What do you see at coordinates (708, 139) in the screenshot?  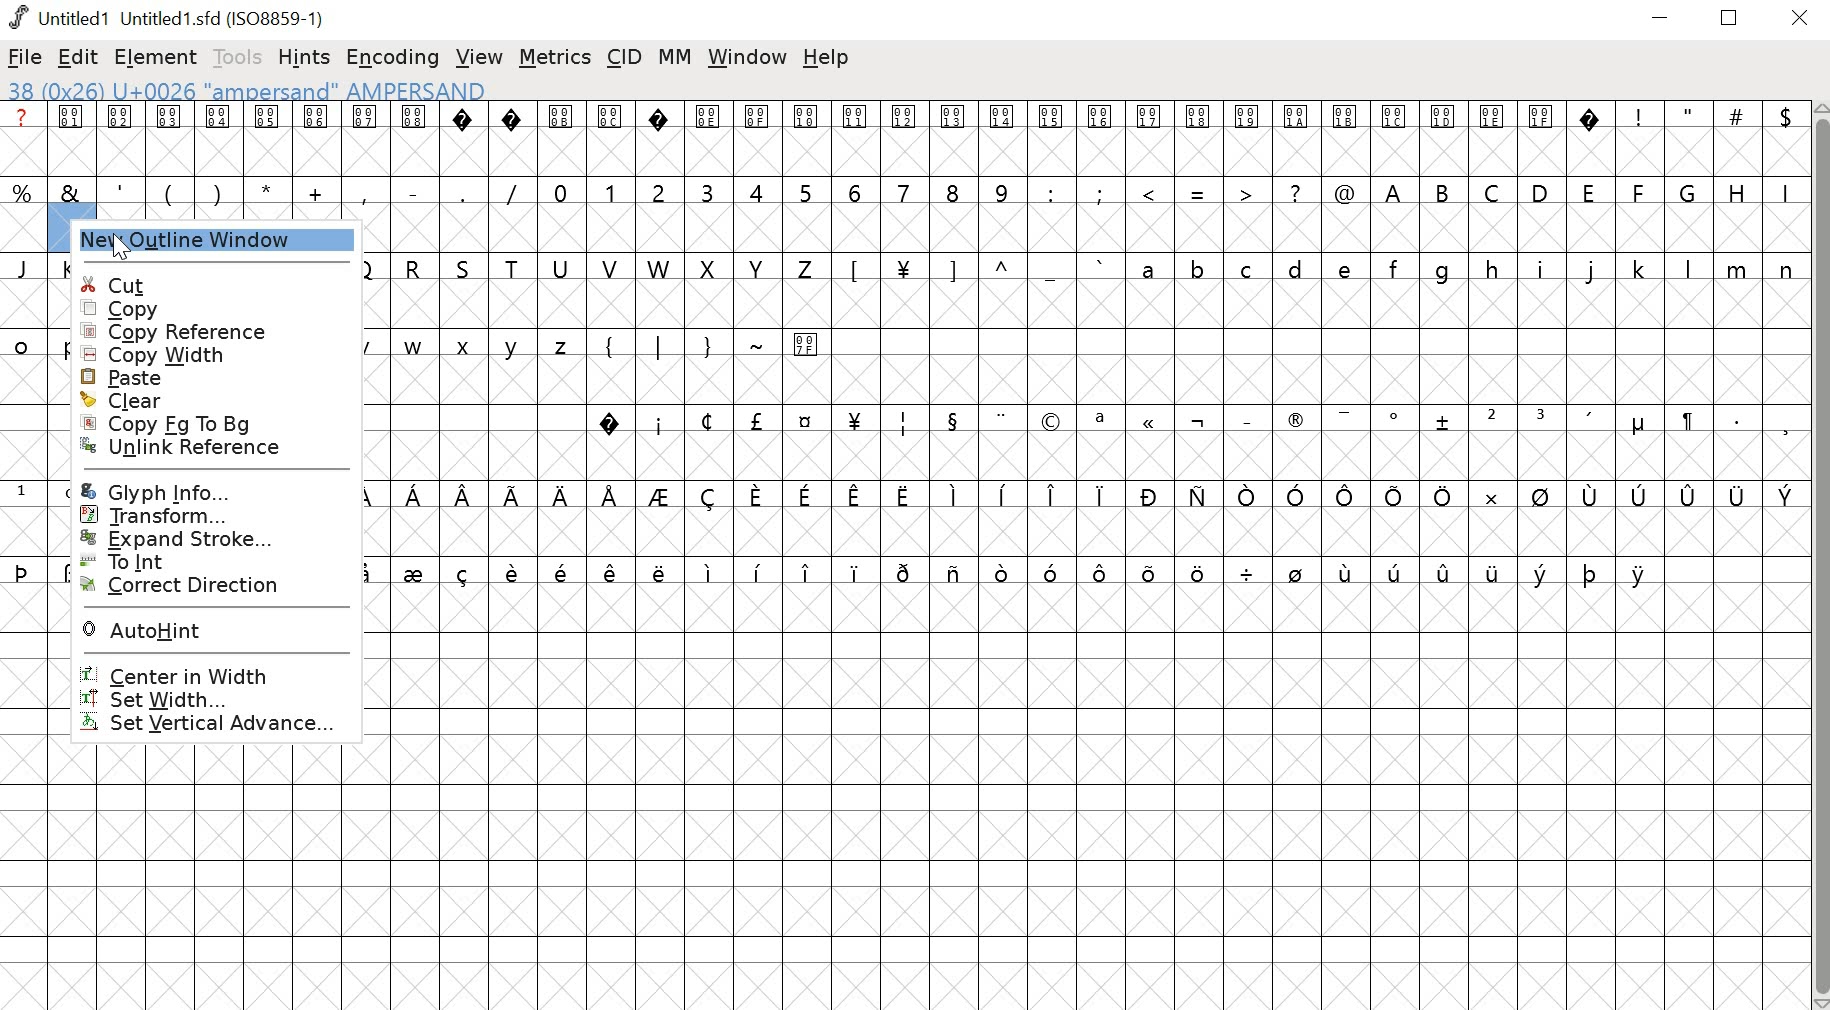 I see `000E` at bounding box center [708, 139].